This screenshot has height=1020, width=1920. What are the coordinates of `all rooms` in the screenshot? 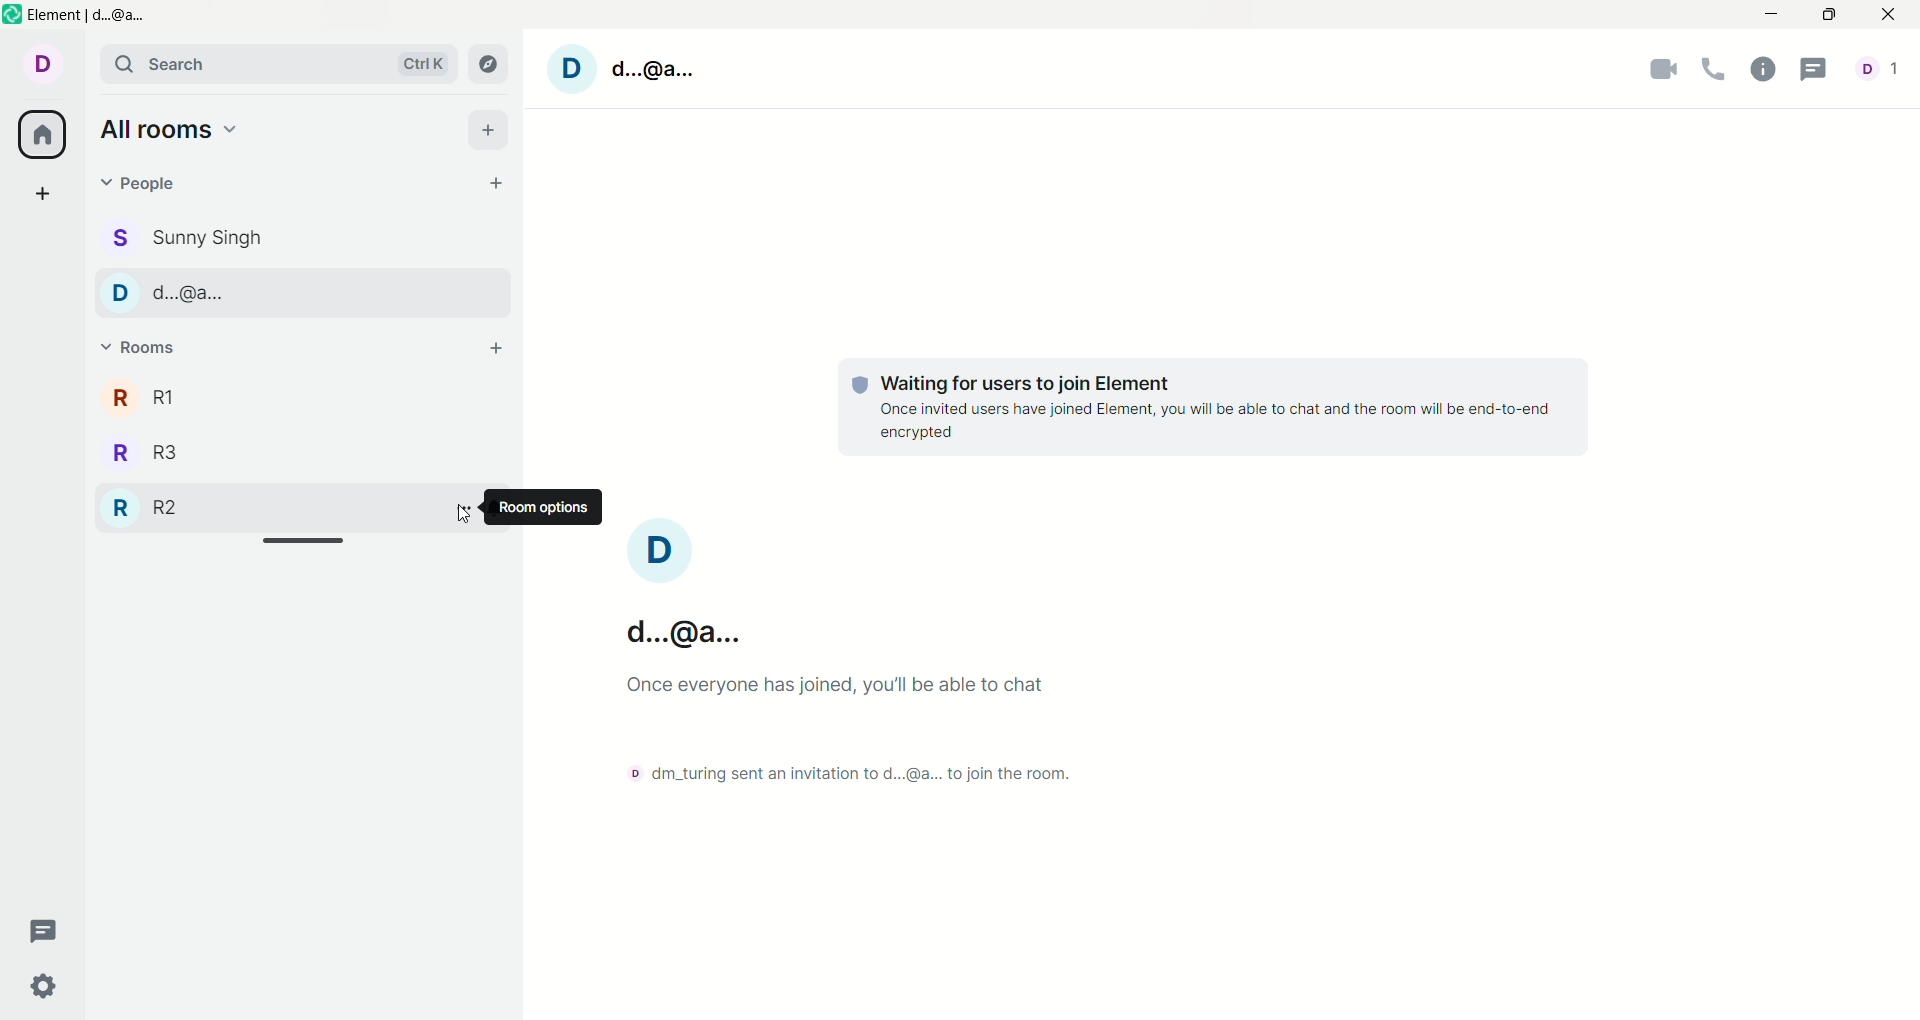 It's located at (41, 136).